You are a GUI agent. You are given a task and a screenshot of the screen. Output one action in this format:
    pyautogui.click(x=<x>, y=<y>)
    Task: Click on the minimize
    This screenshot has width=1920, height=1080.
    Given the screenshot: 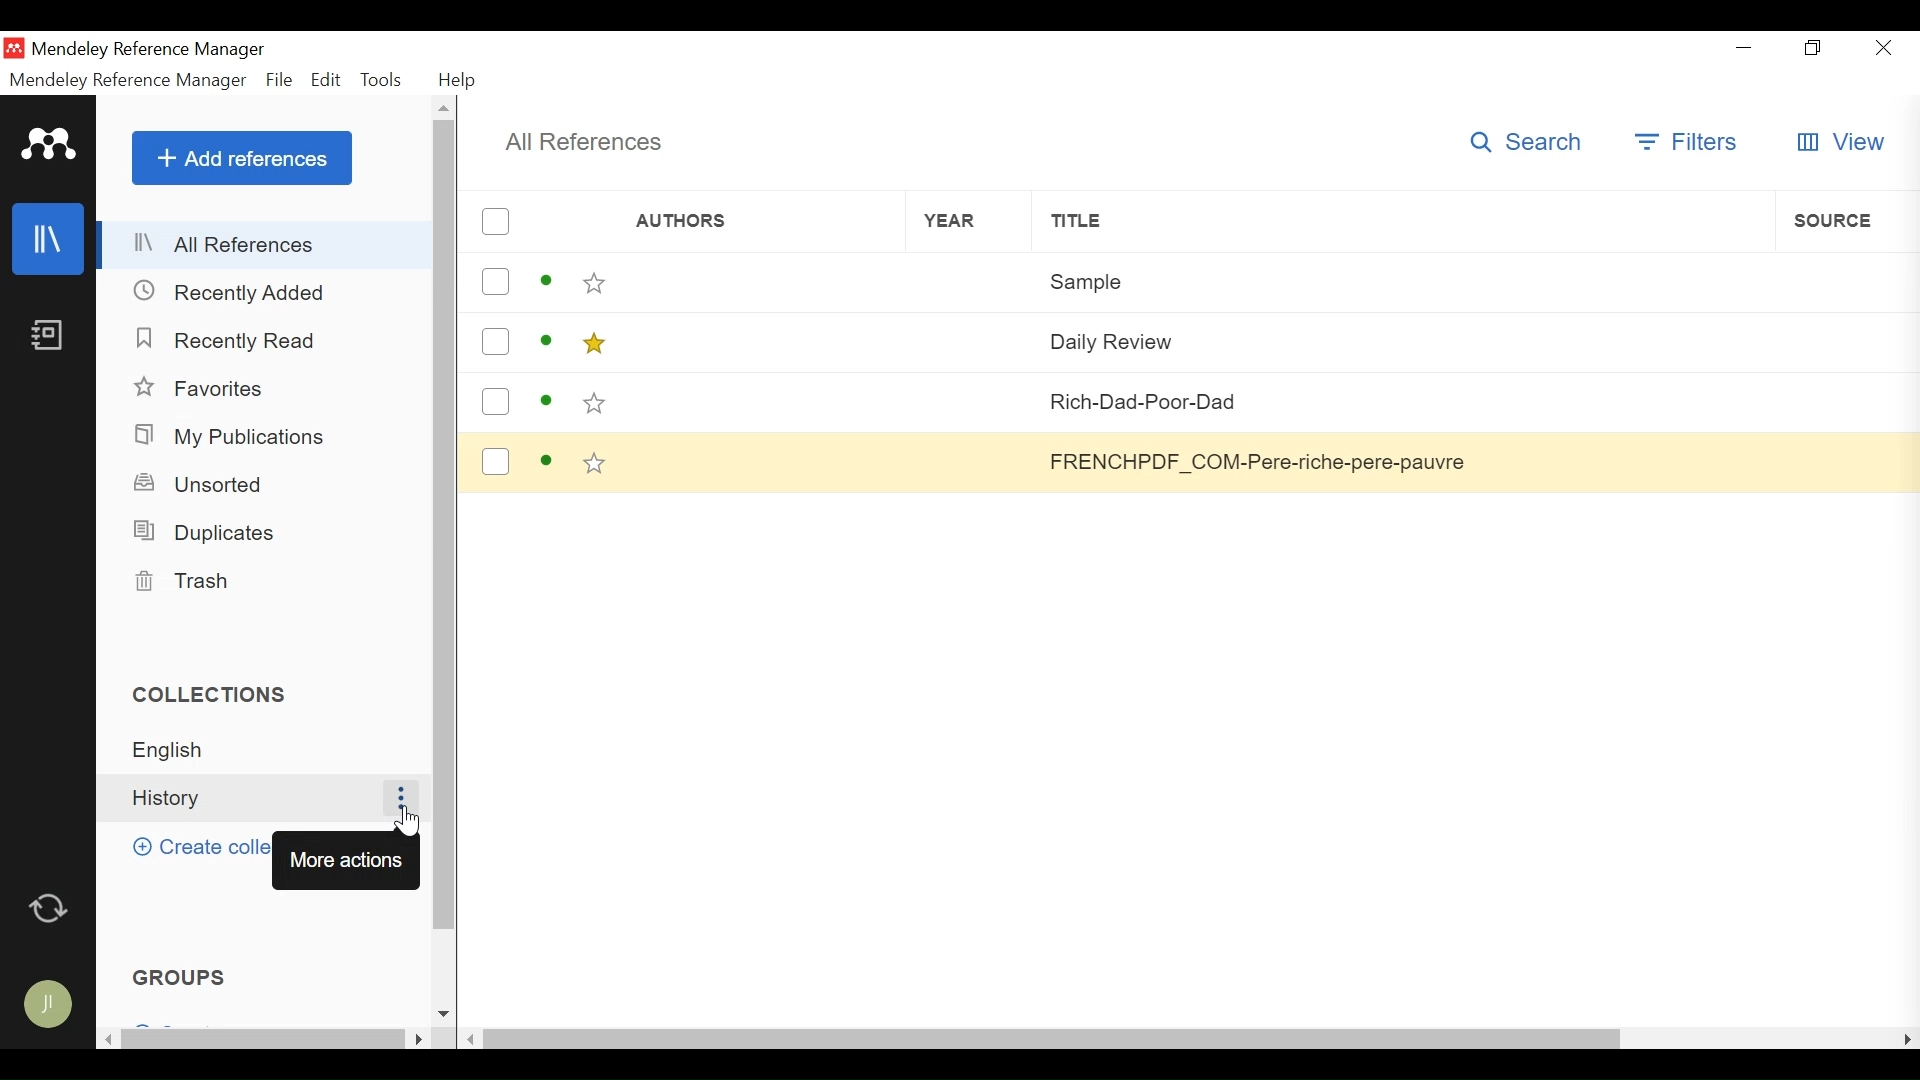 What is the action you would take?
    pyautogui.click(x=1748, y=47)
    